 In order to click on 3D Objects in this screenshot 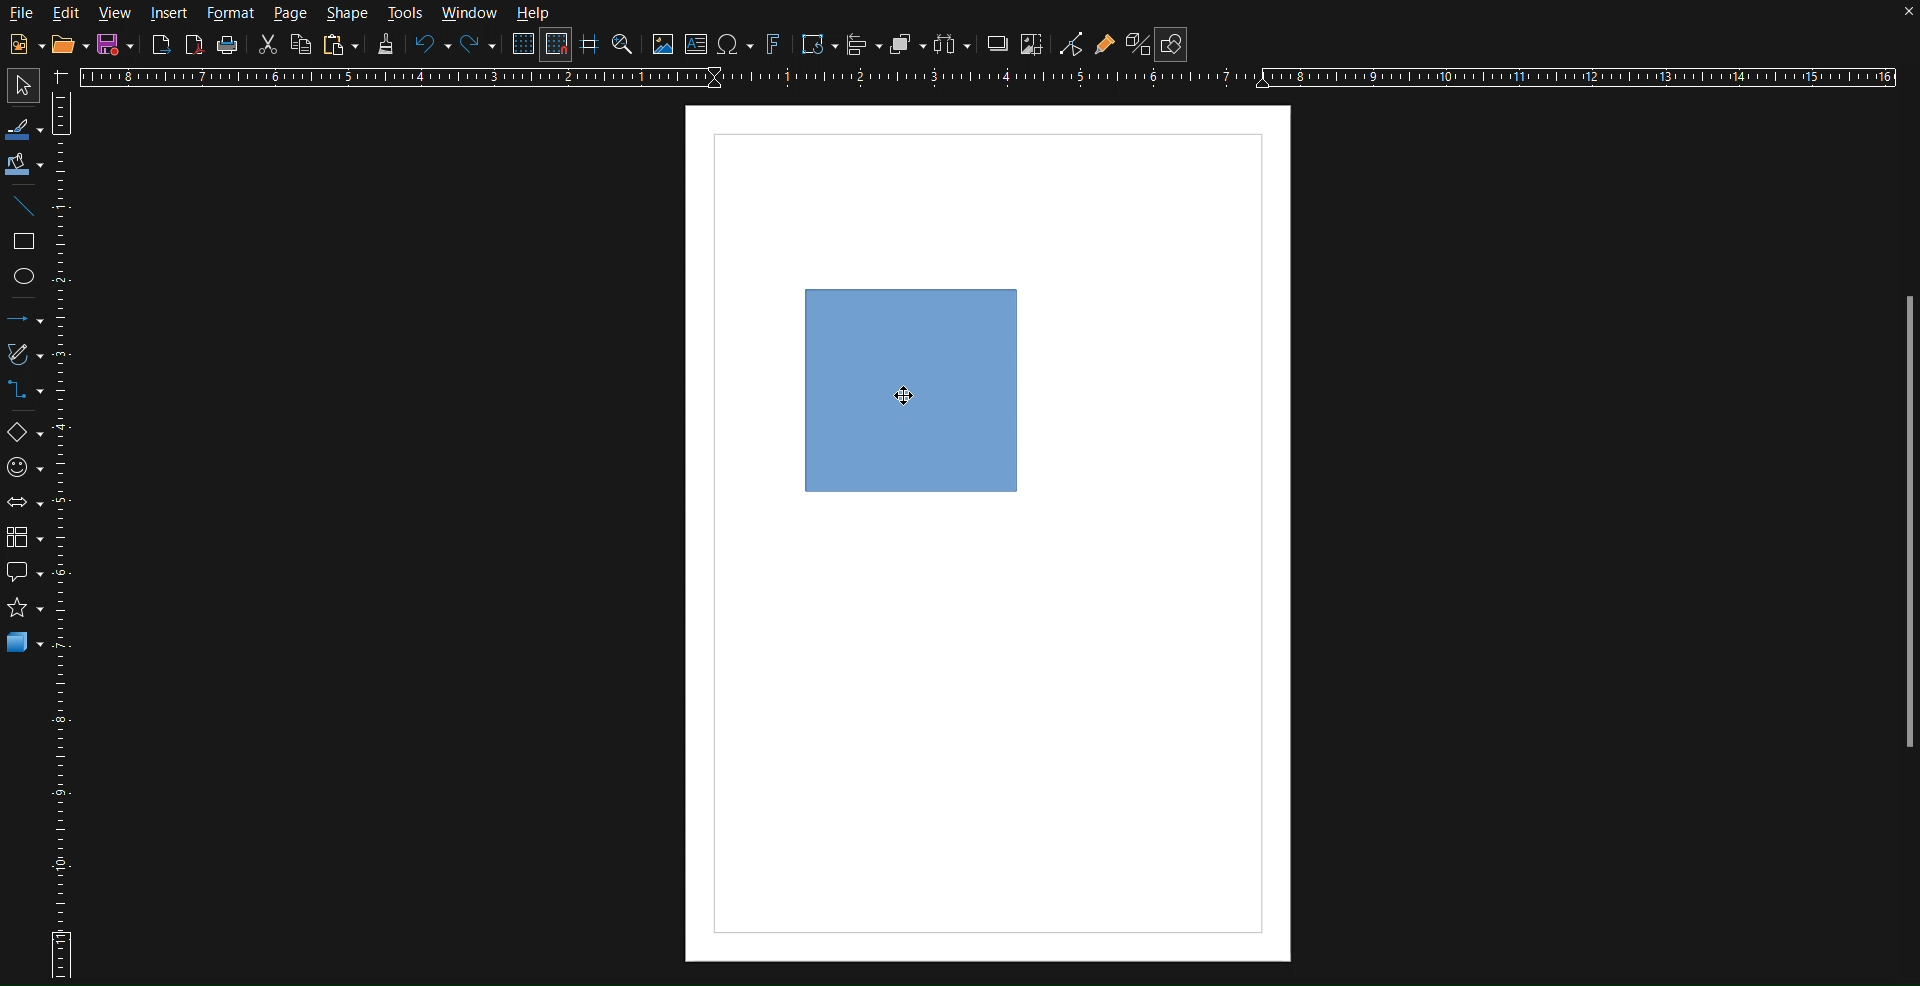, I will do `click(25, 647)`.